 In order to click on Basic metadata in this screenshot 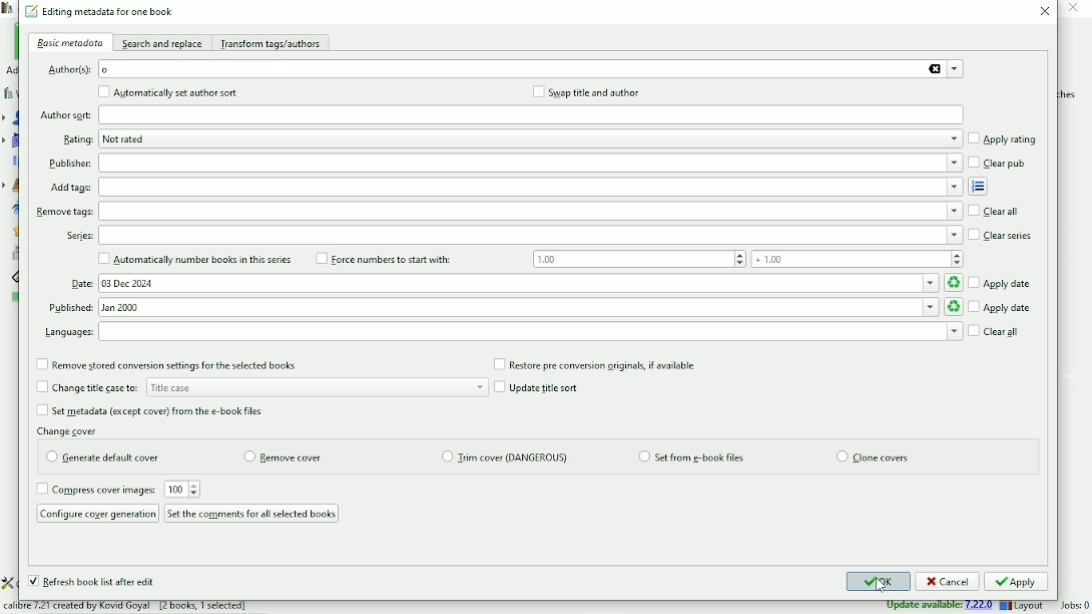, I will do `click(69, 42)`.